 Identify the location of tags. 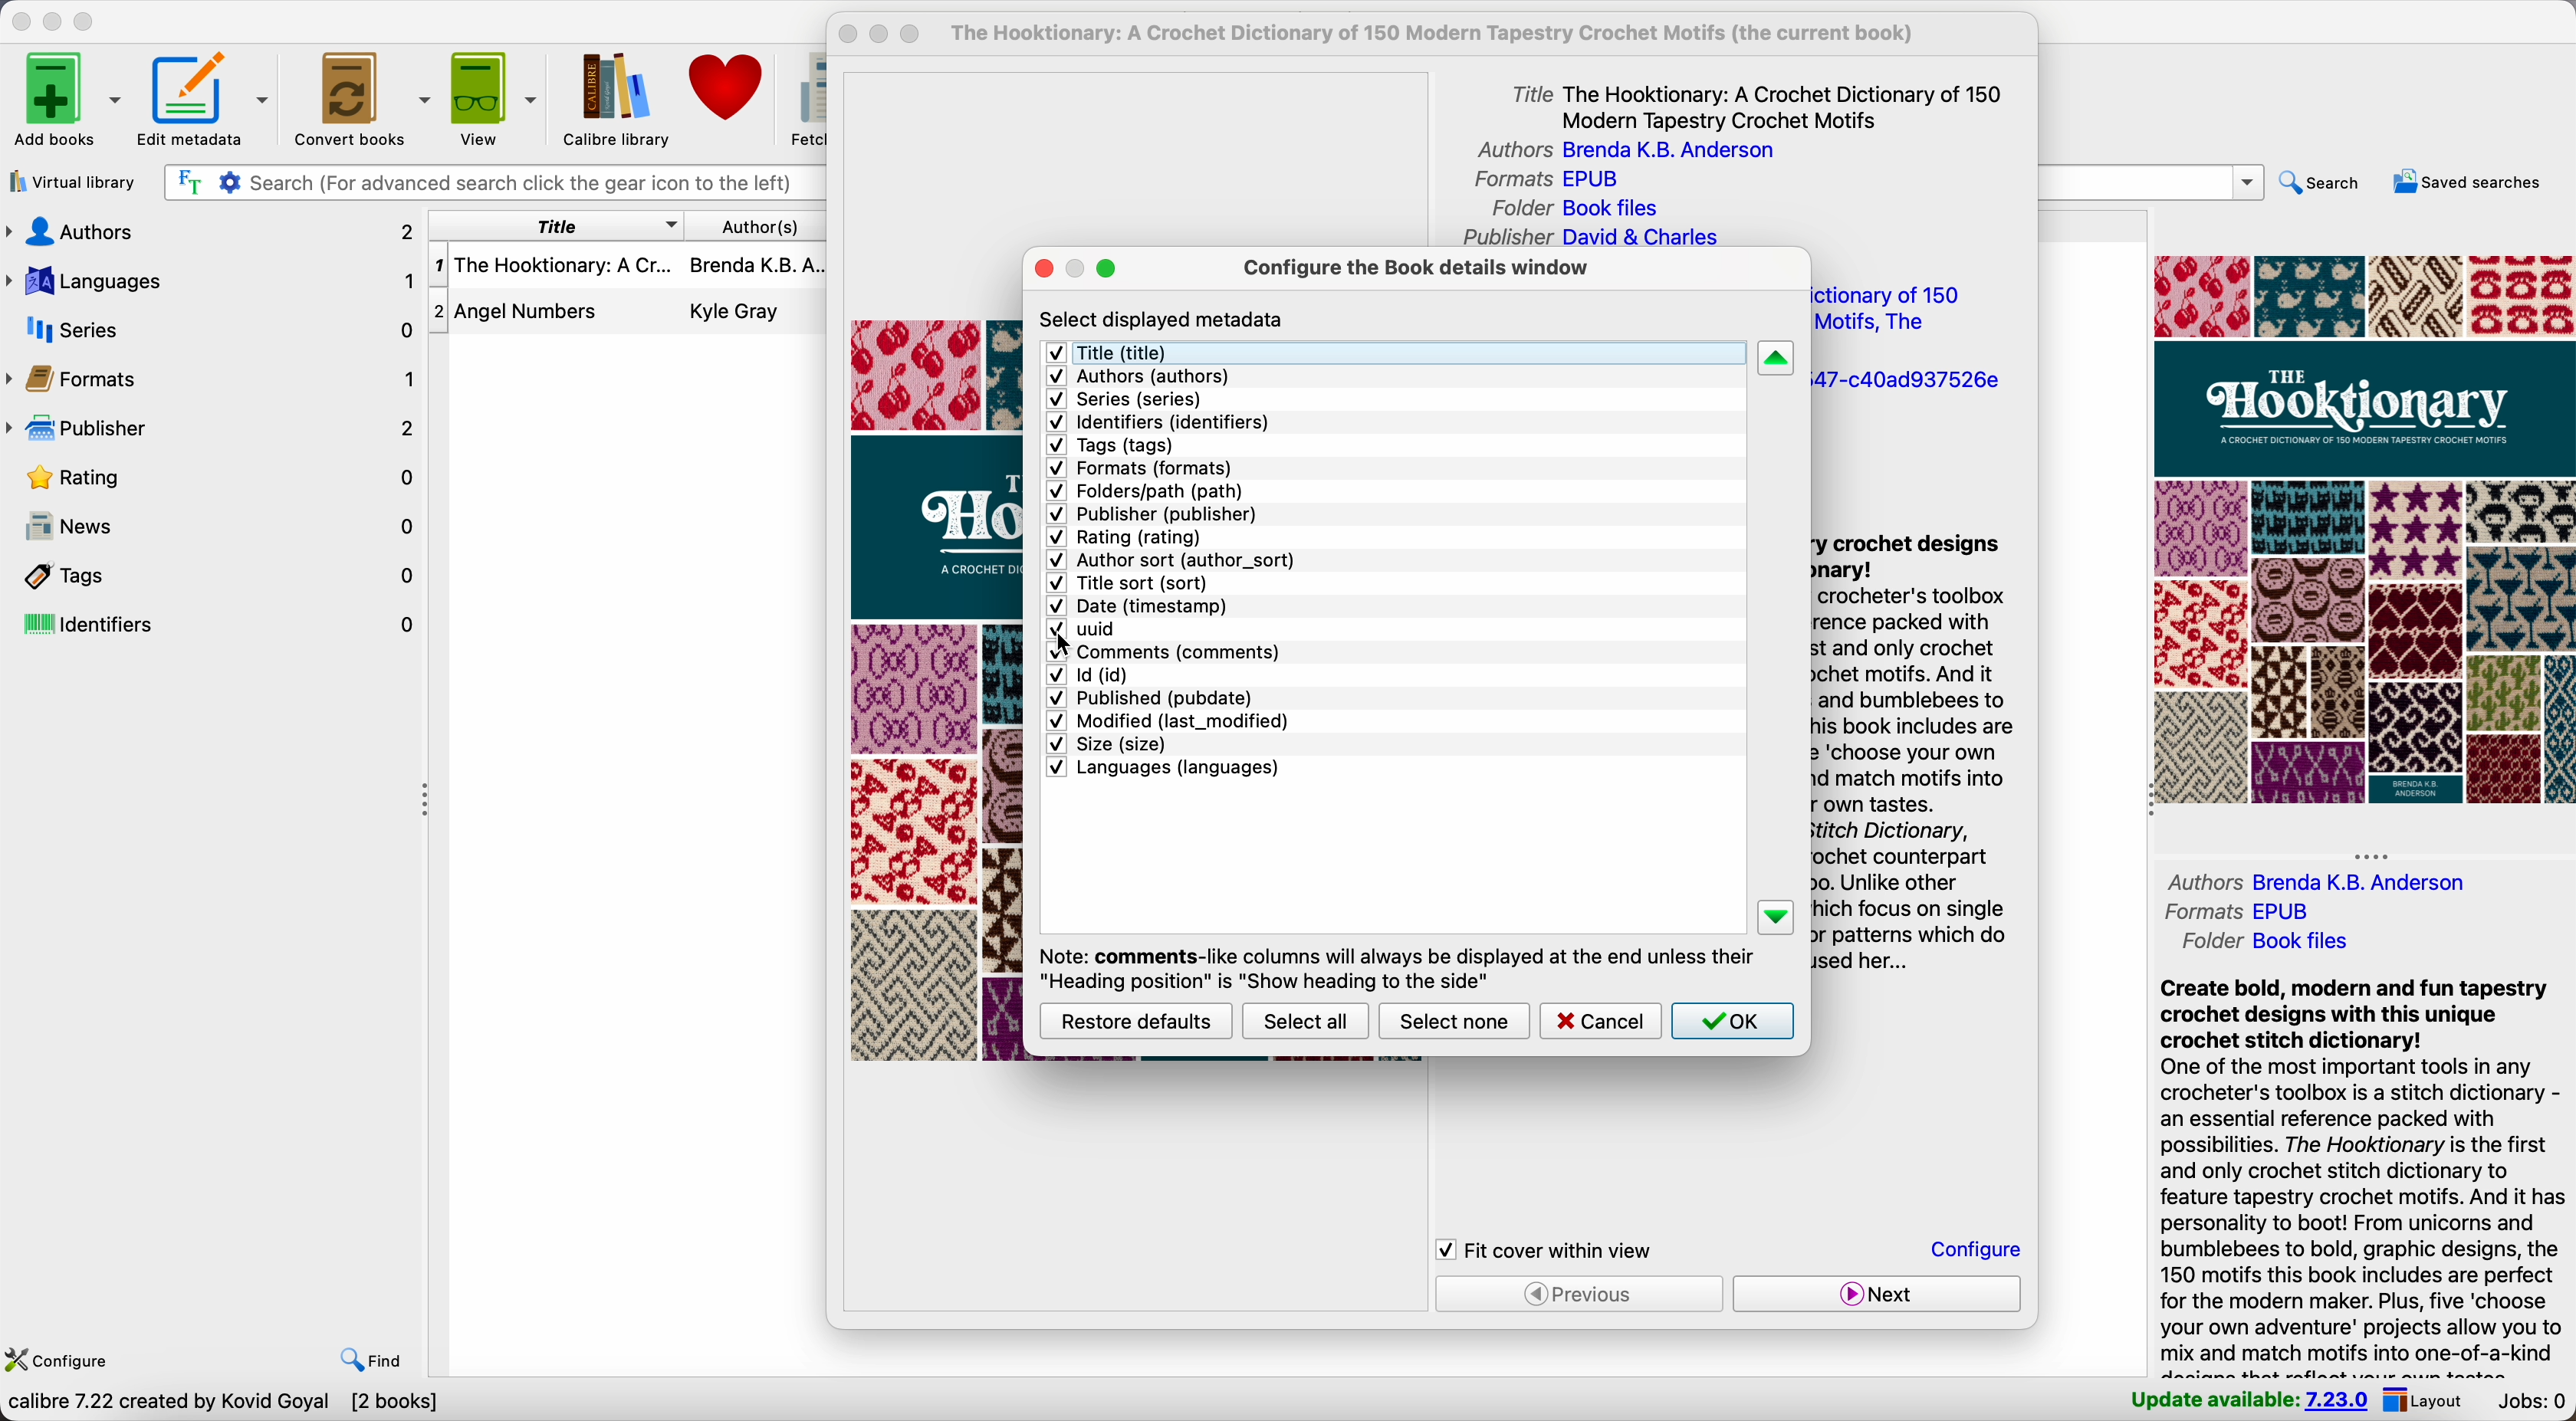
(213, 575).